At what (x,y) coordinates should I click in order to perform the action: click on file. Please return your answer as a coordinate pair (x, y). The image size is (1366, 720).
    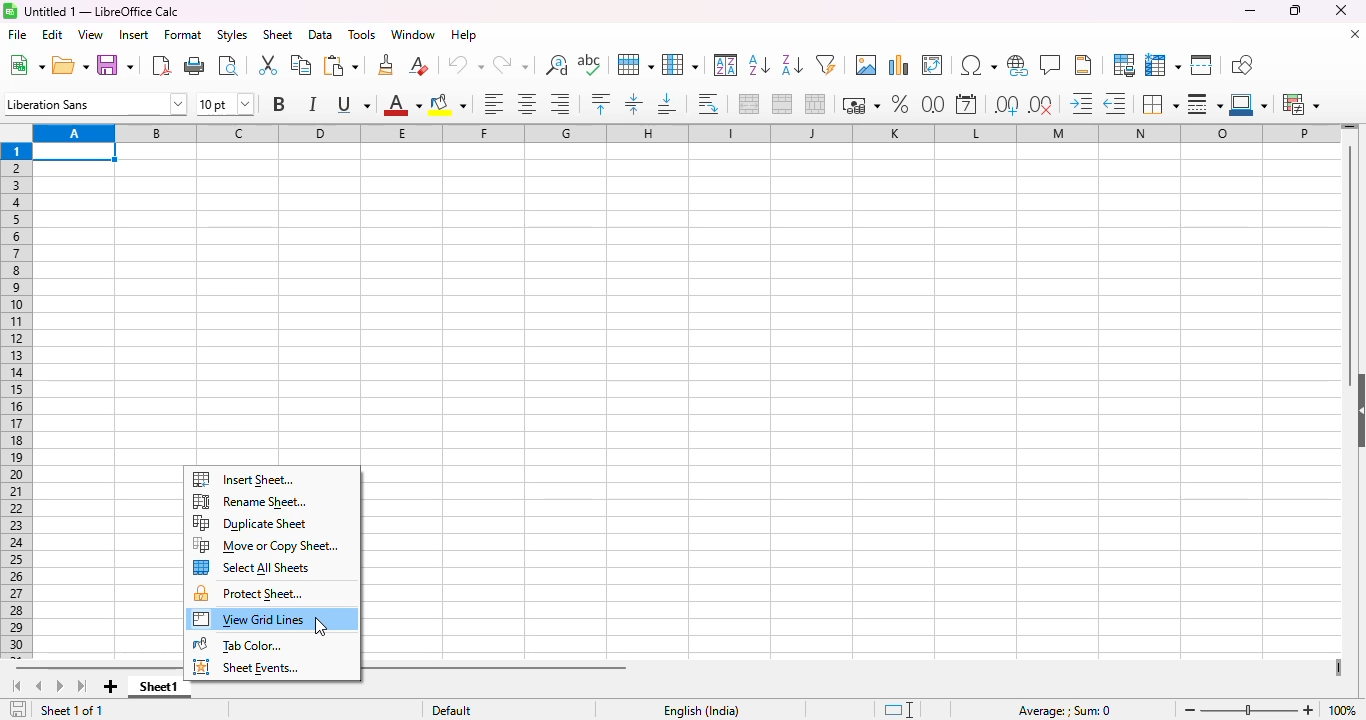
    Looking at the image, I should click on (16, 34).